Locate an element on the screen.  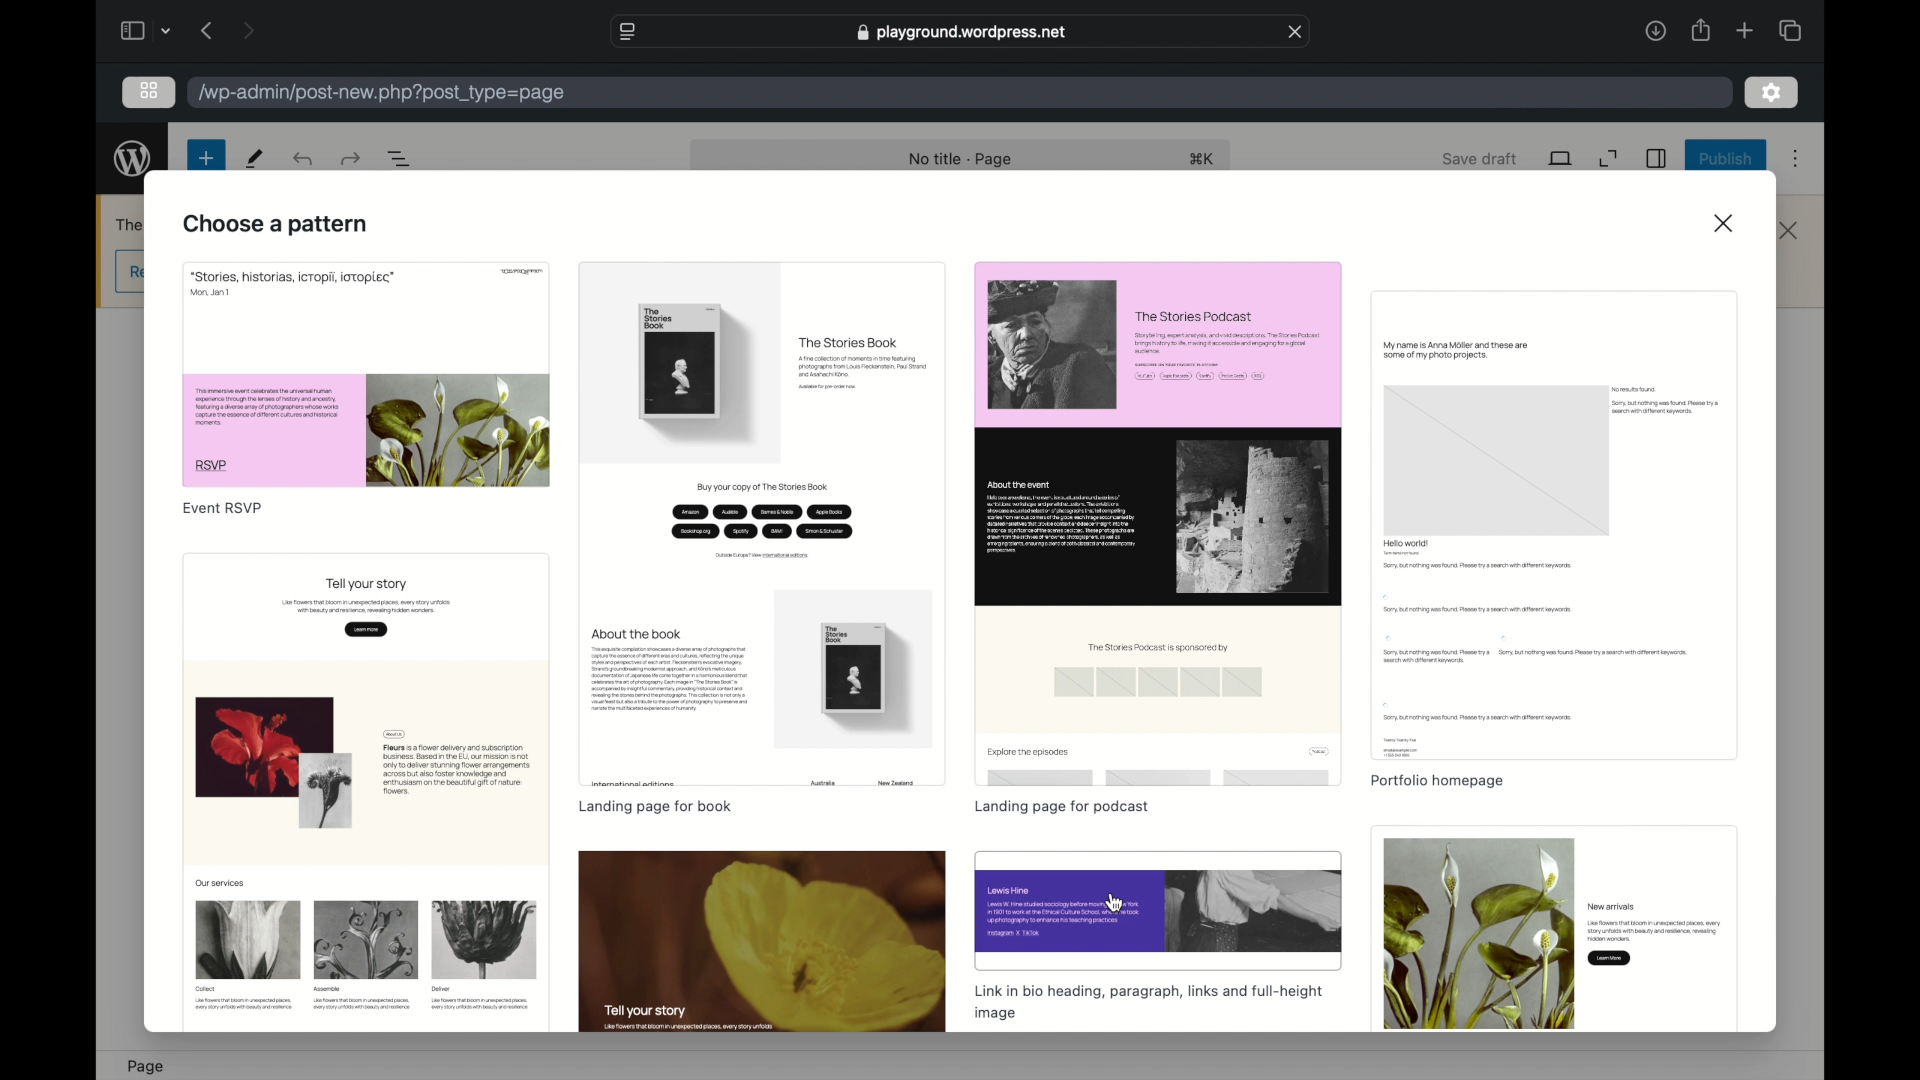
choose a pattern is located at coordinates (275, 225).